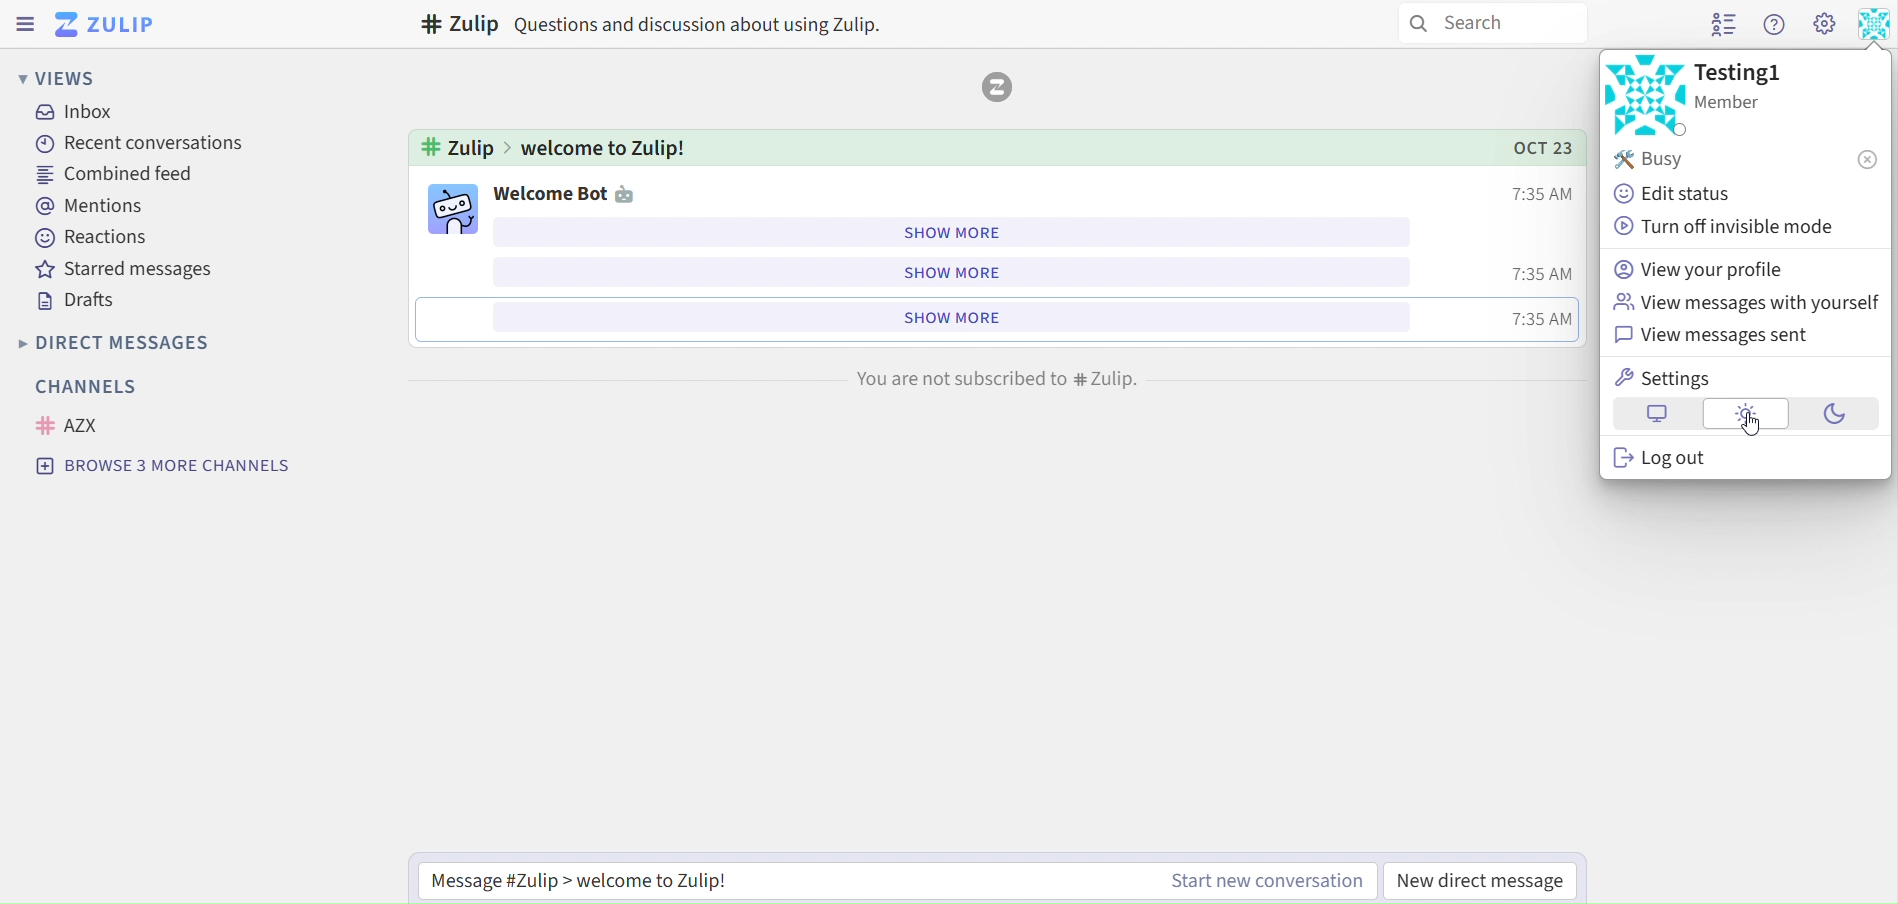 The image size is (1898, 904). What do you see at coordinates (948, 269) in the screenshot?
I see `show more` at bounding box center [948, 269].